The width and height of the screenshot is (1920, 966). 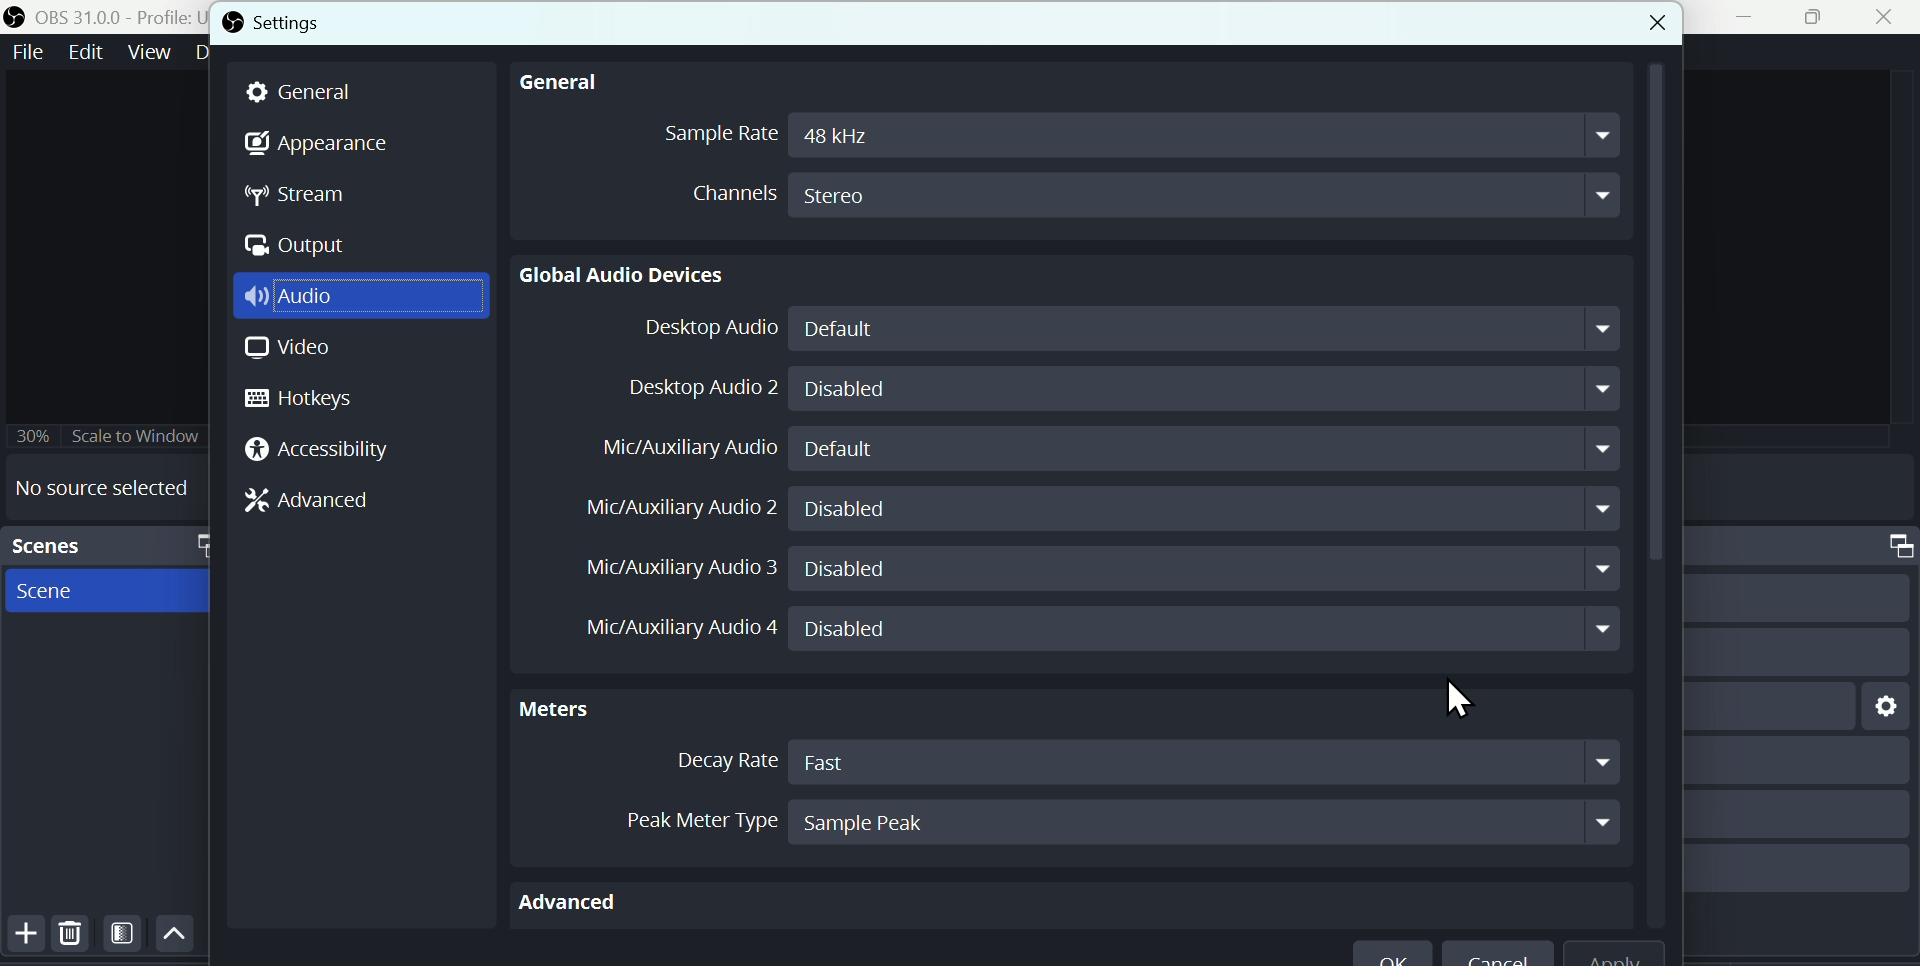 I want to click on channels, so click(x=725, y=197).